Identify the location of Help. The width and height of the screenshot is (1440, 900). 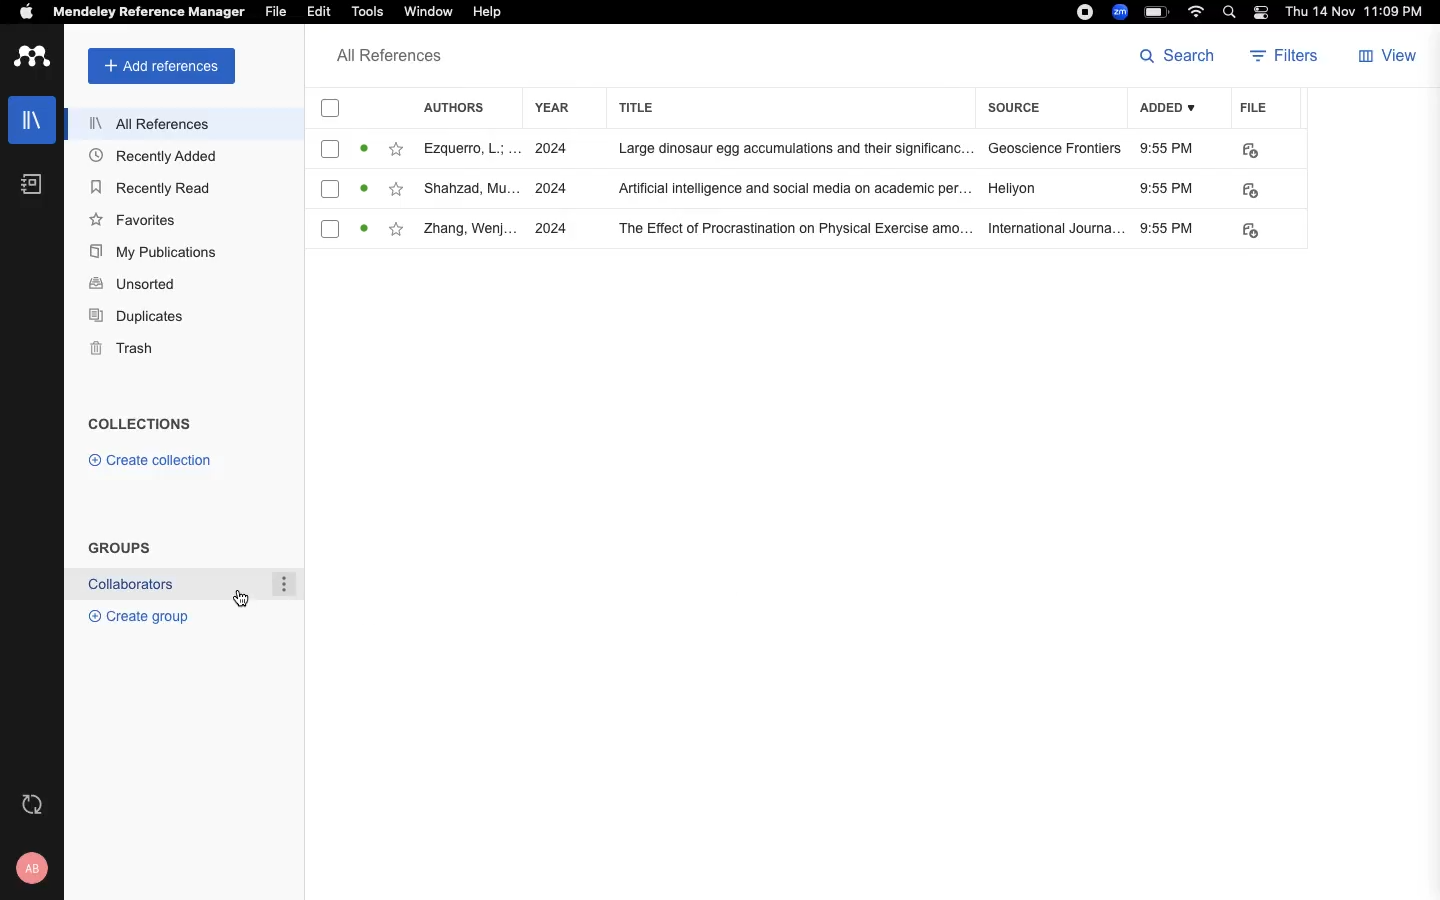
(485, 13).